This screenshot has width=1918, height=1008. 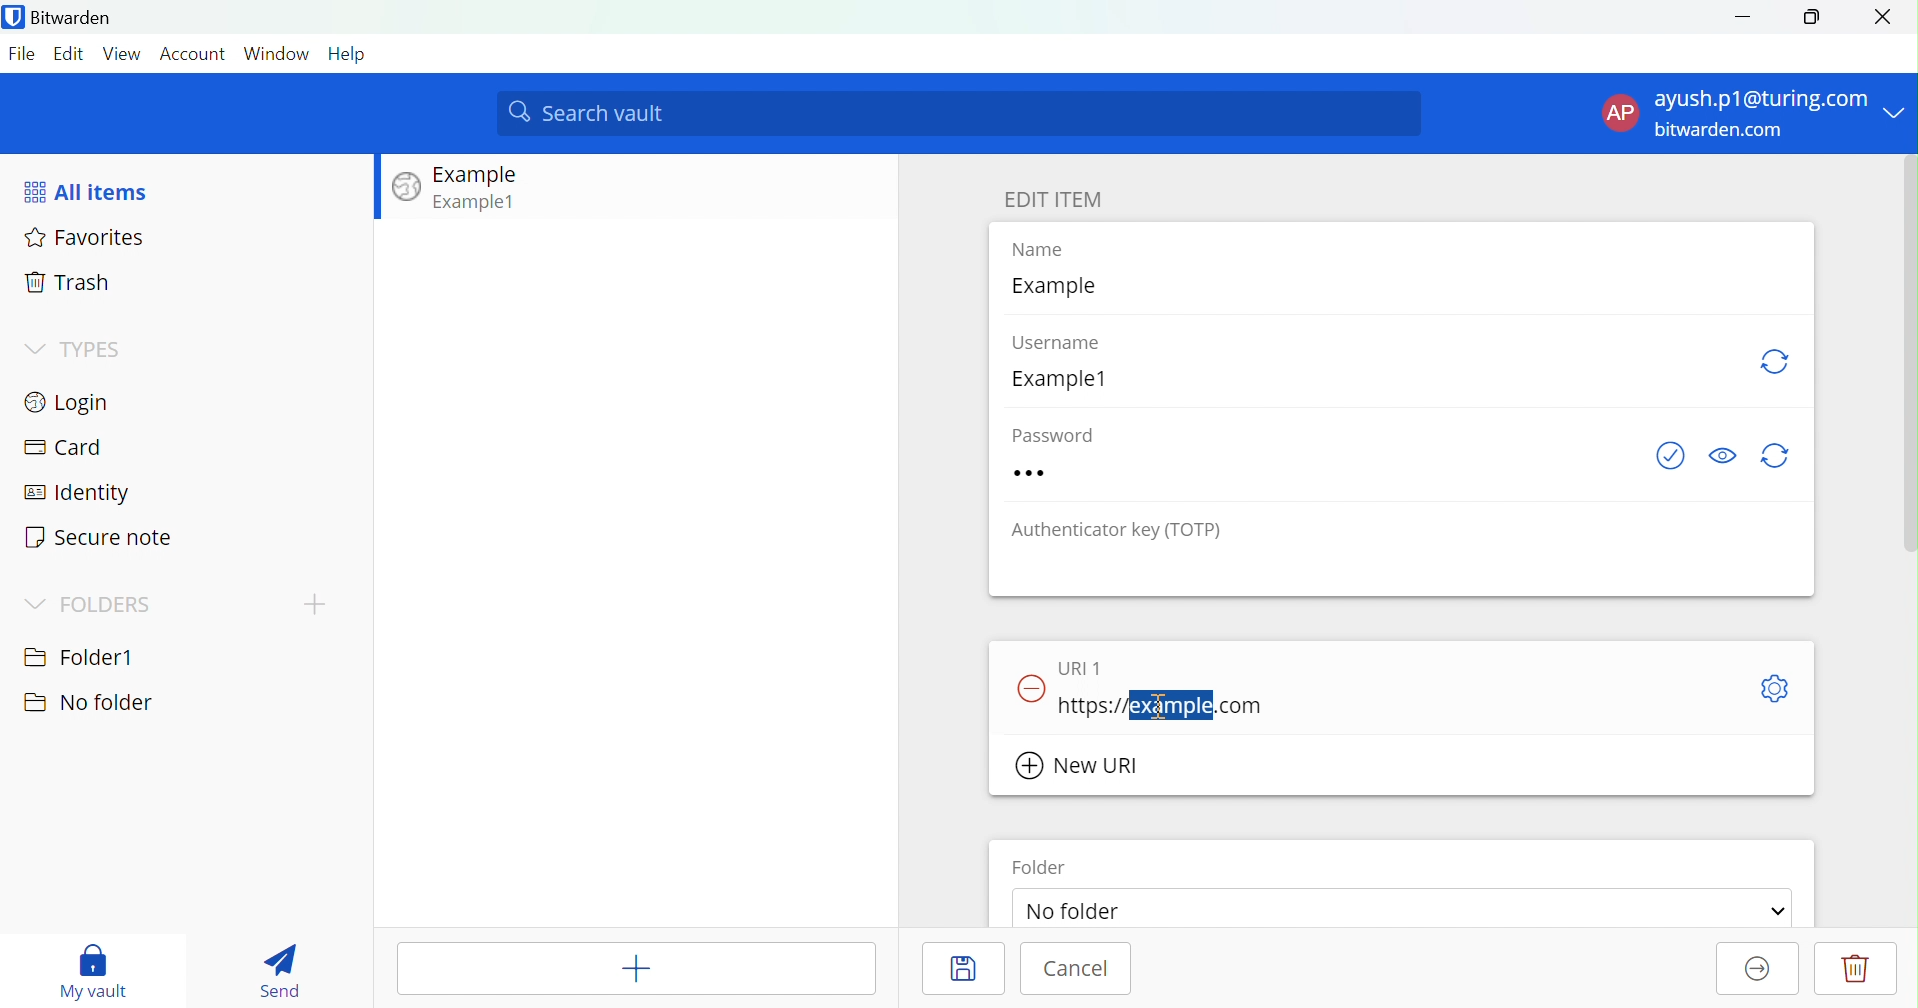 I want to click on Password, so click(x=1072, y=472).